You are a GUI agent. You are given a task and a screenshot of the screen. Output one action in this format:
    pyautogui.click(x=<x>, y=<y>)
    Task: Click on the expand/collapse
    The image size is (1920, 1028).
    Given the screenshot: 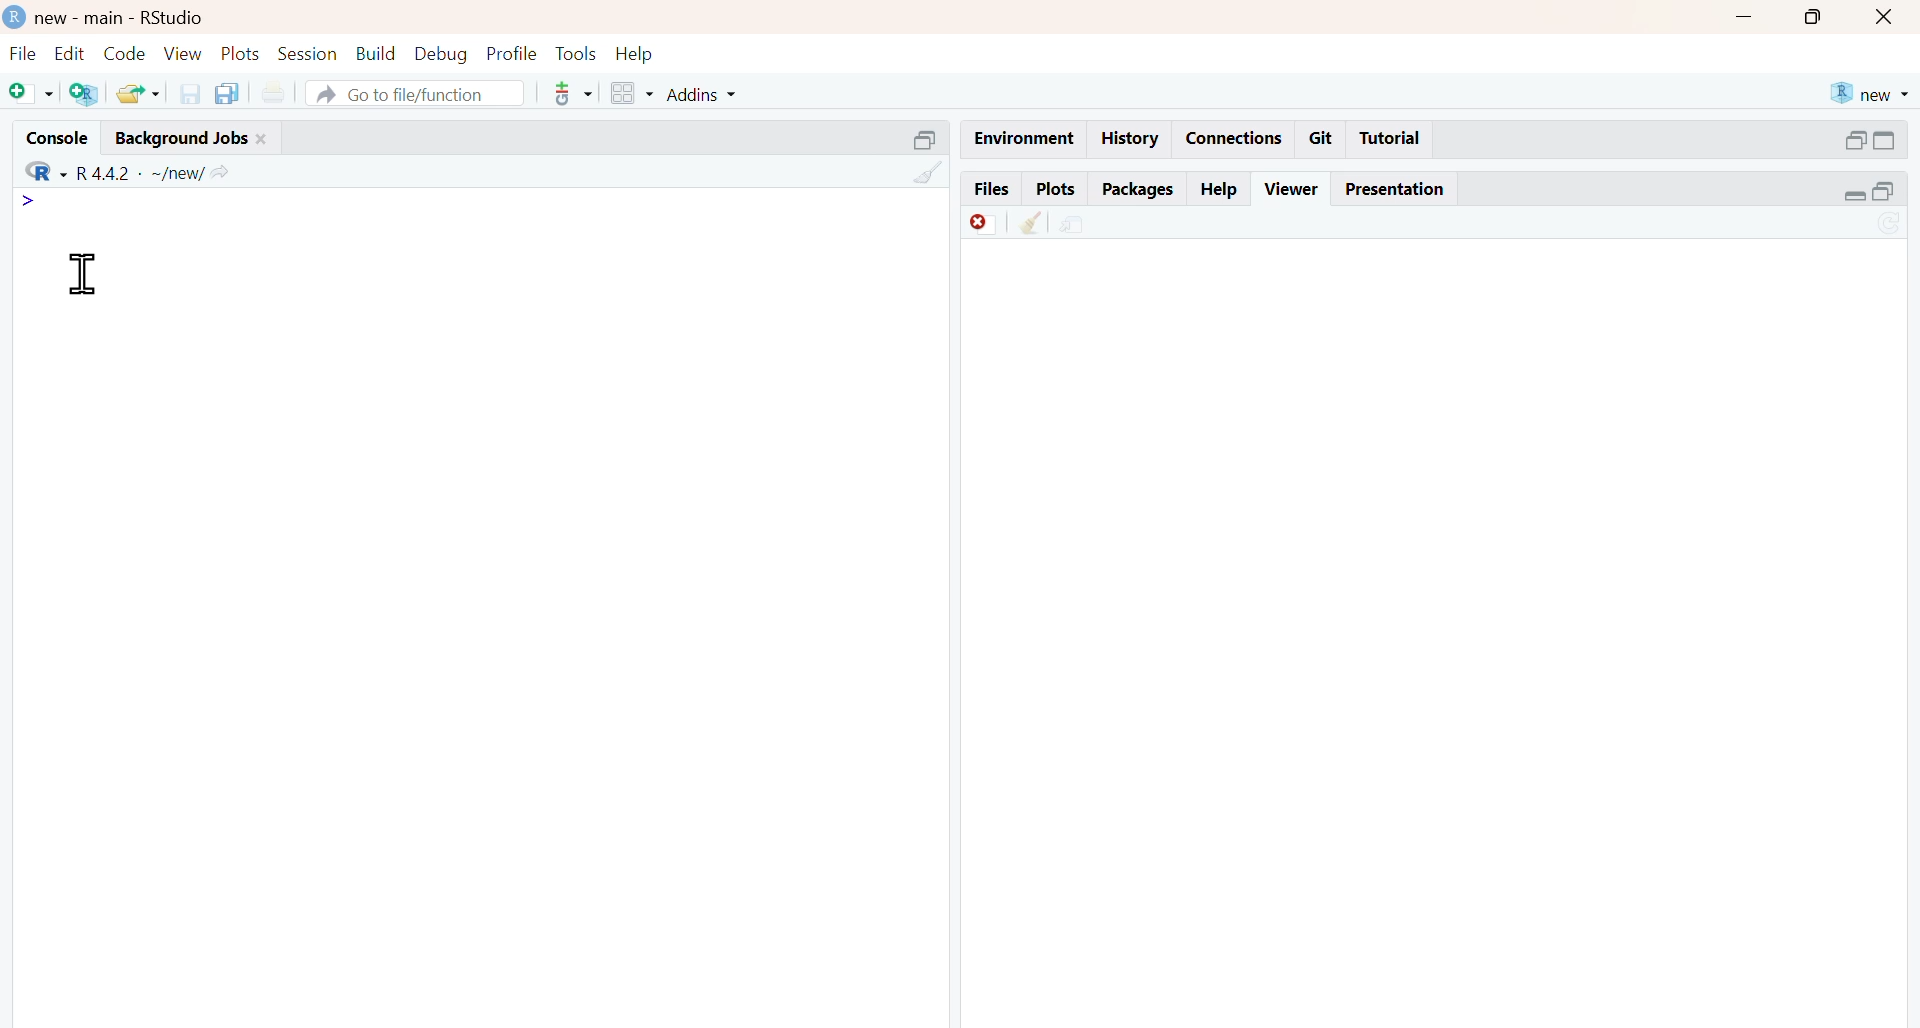 What is the action you would take?
    pyautogui.click(x=1856, y=195)
    